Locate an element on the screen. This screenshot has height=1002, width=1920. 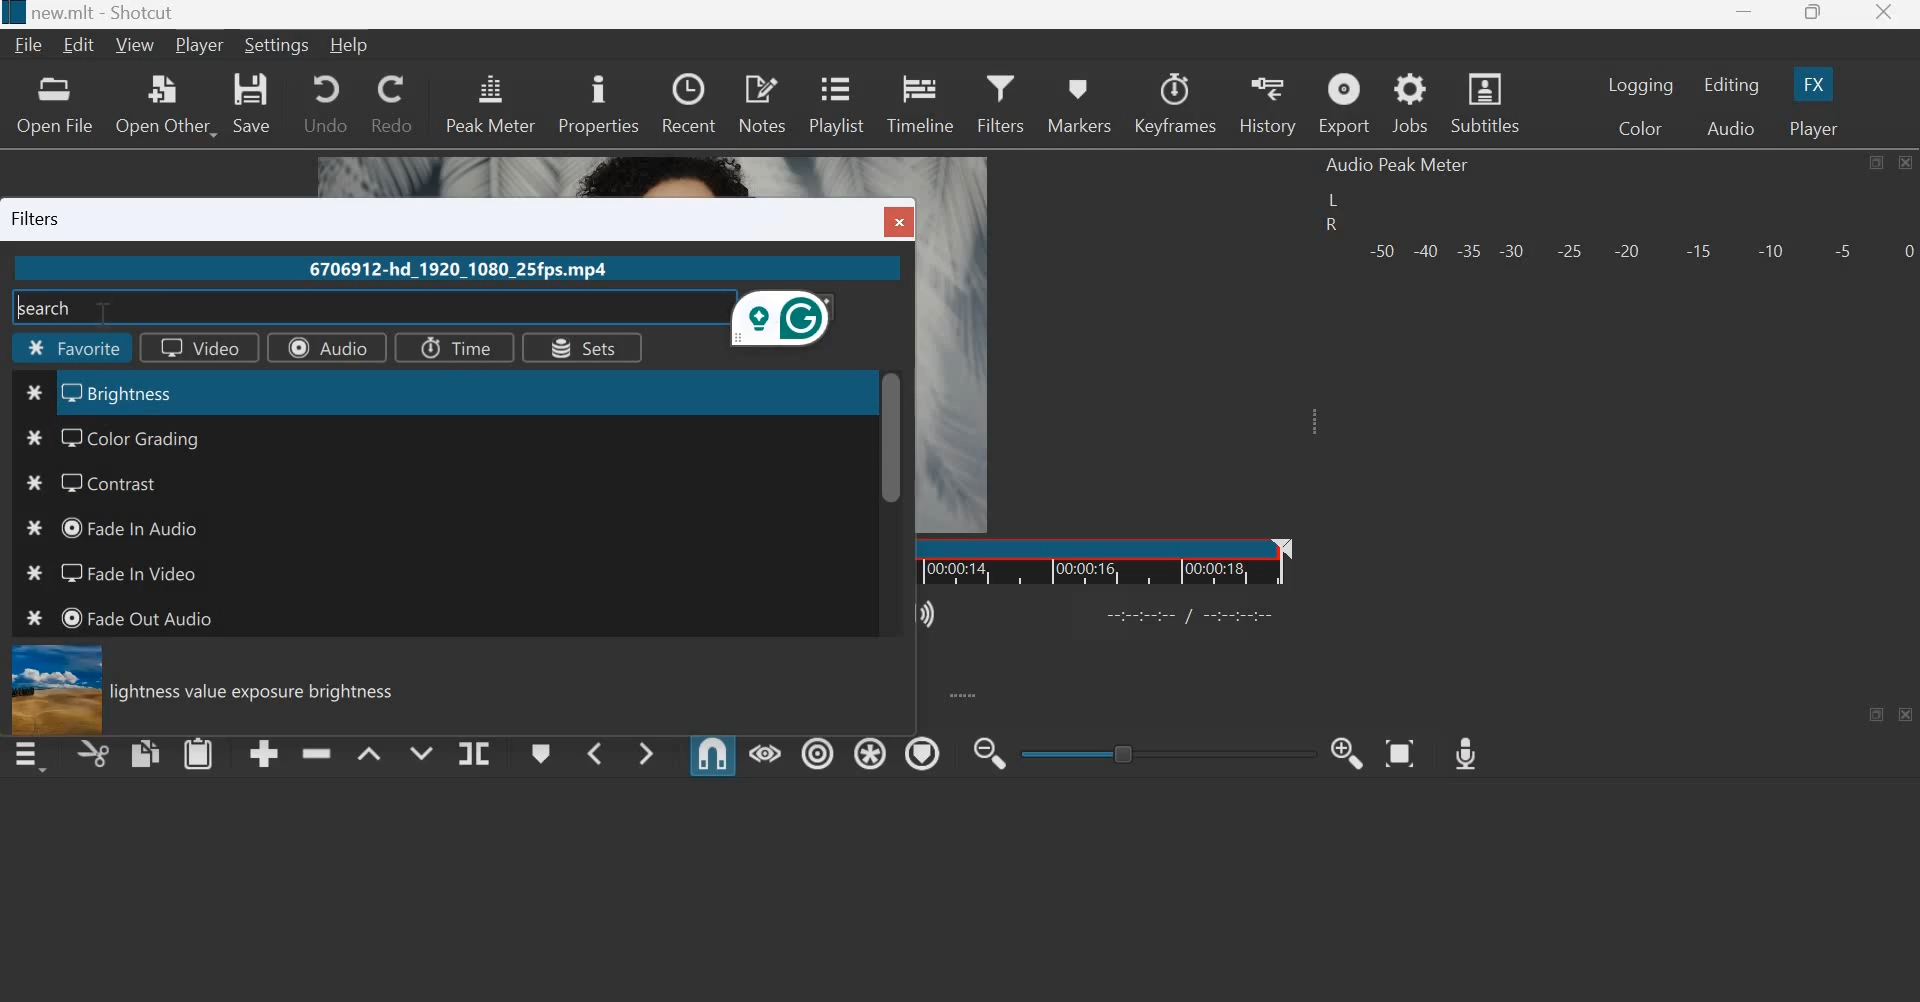
Ripple is located at coordinates (818, 750).